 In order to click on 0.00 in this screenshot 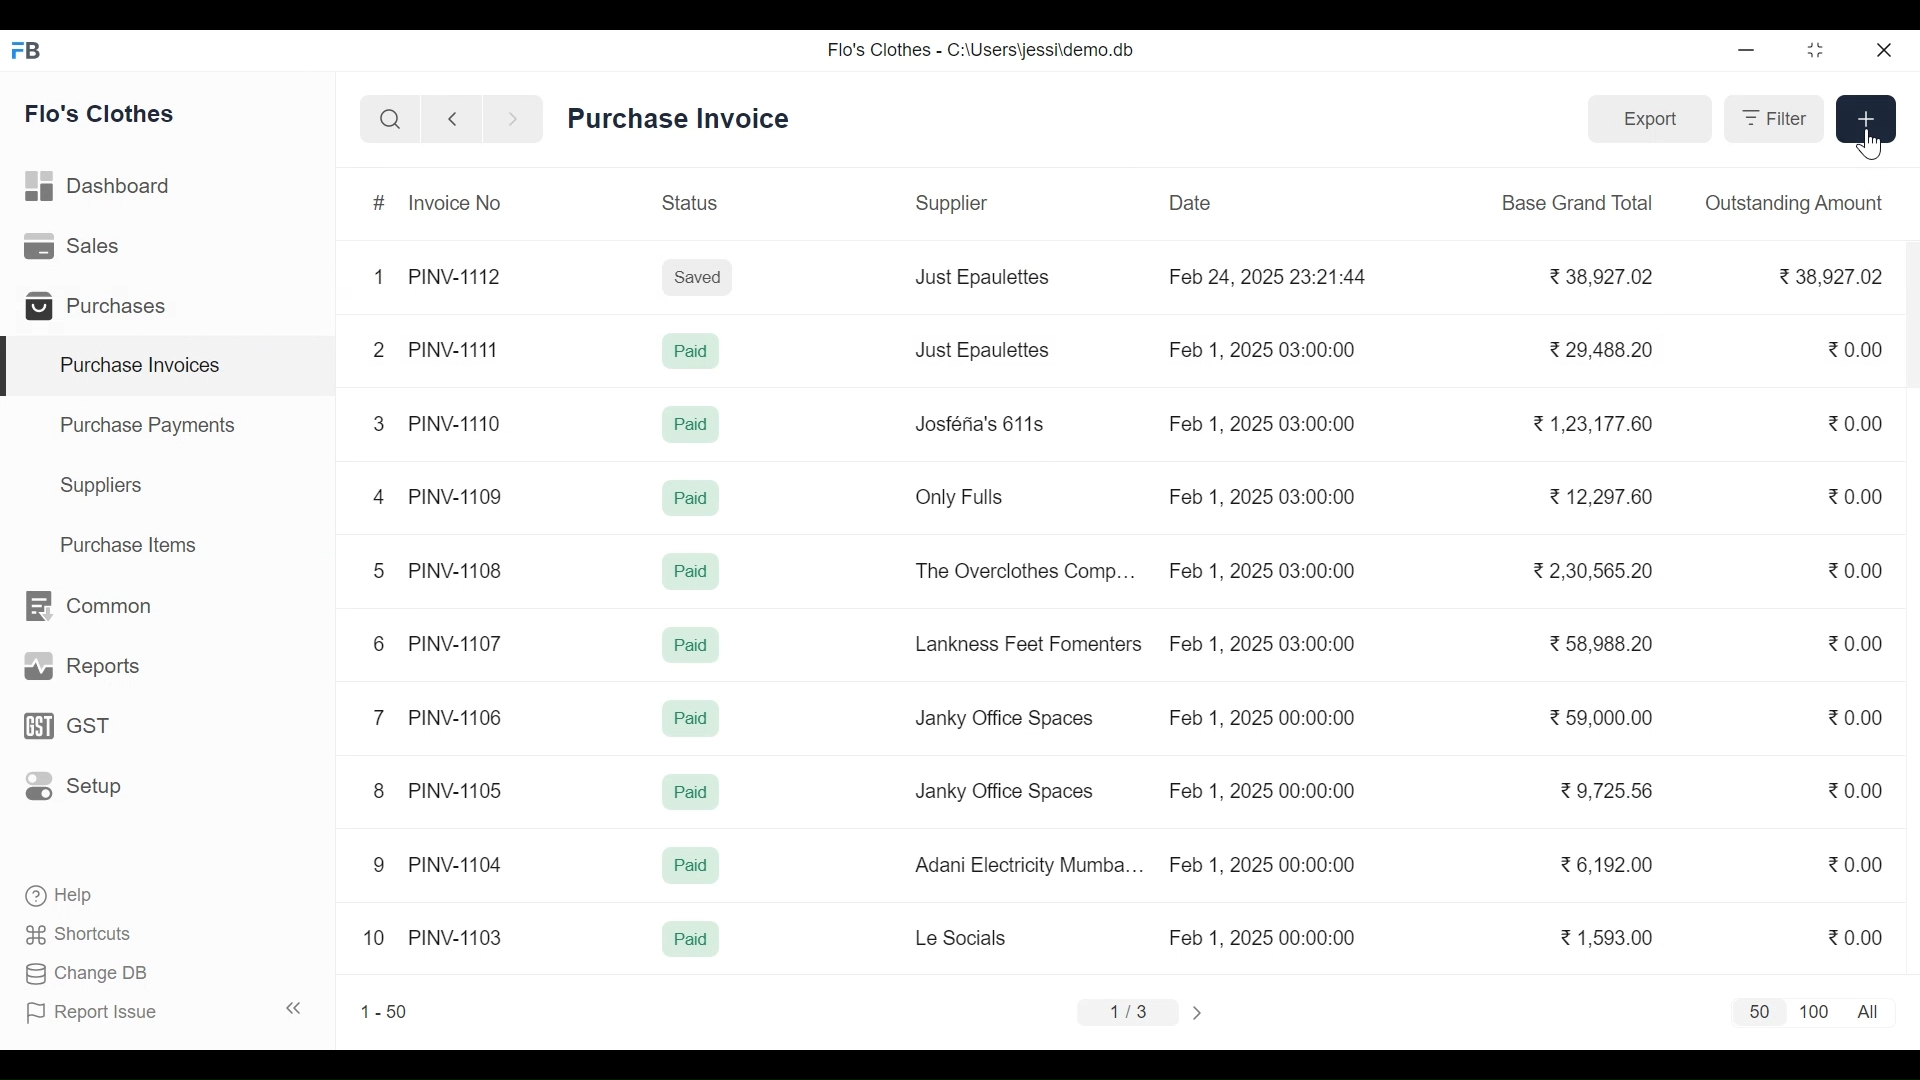, I will do `click(1856, 791)`.